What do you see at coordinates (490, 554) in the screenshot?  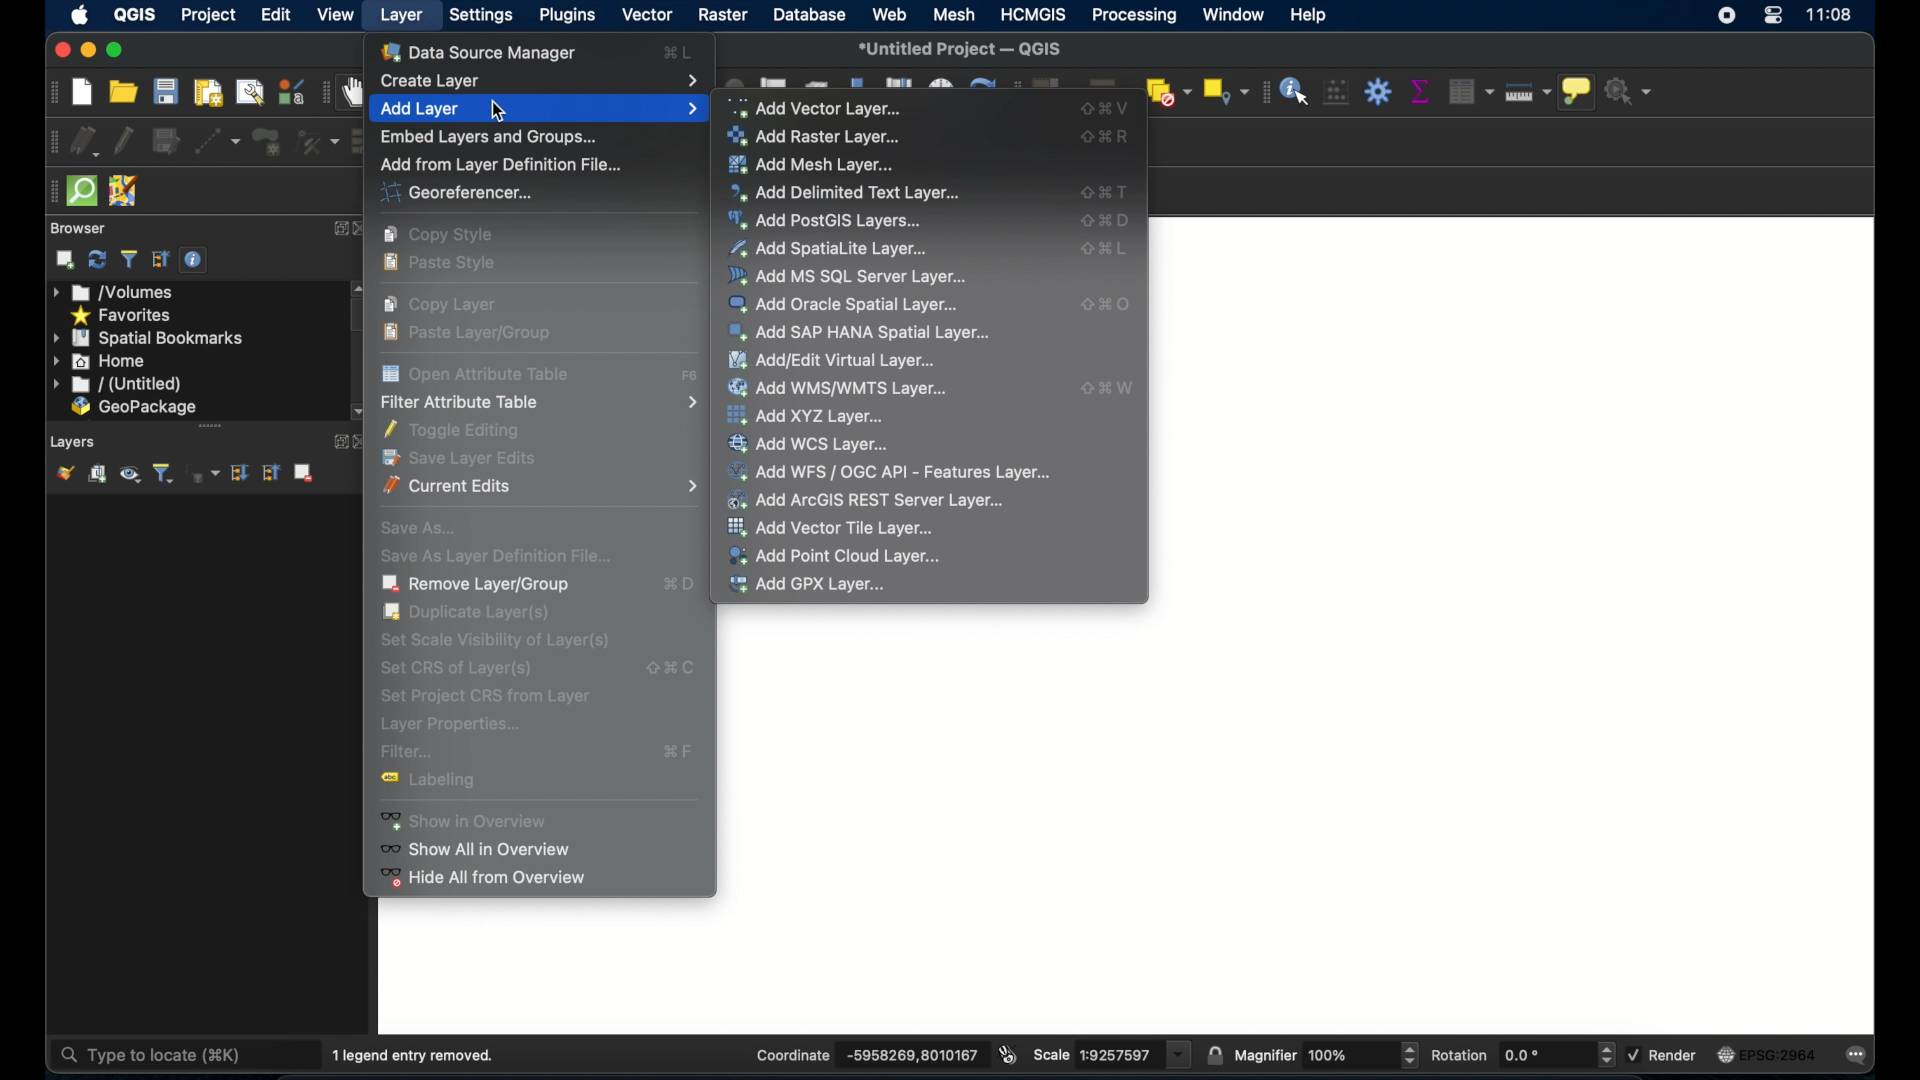 I see `save as layer definition` at bounding box center [490, 554].